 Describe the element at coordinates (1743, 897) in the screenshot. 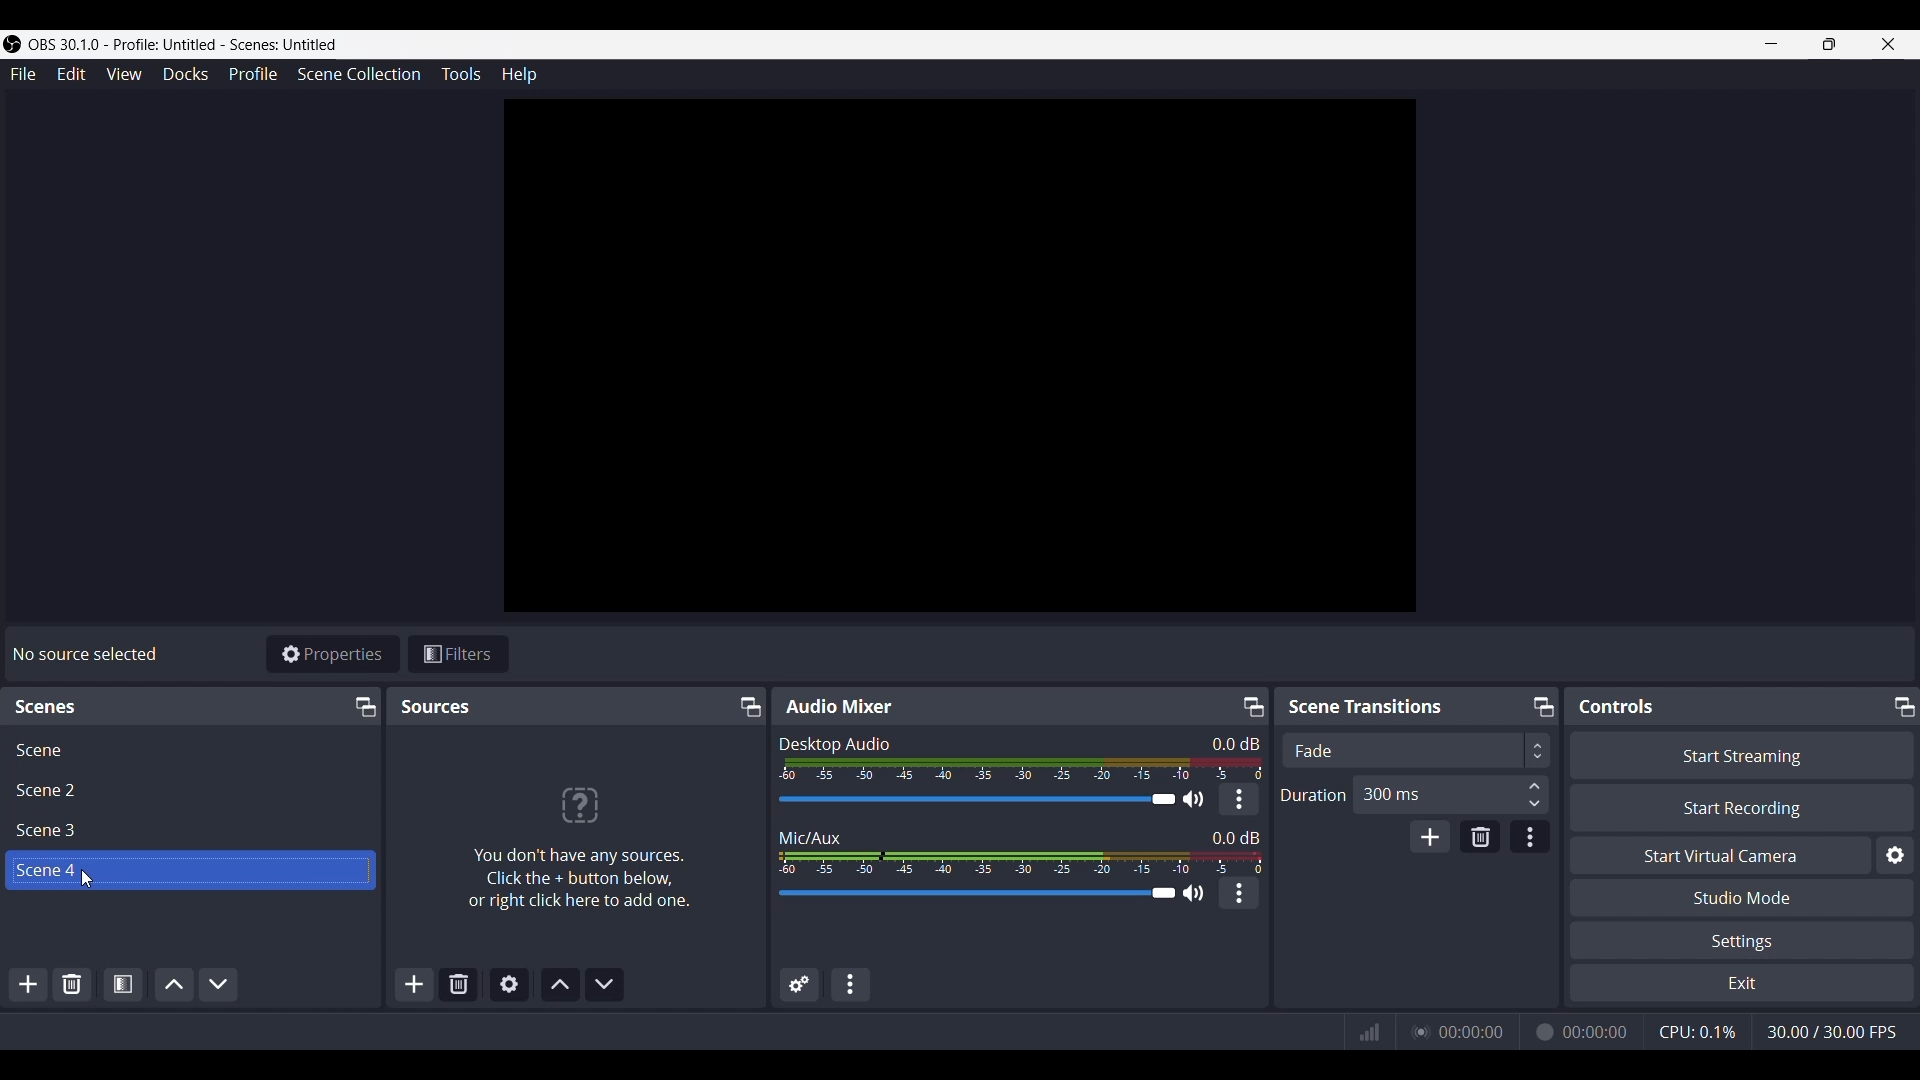

I see `Studio Mode` at that location.